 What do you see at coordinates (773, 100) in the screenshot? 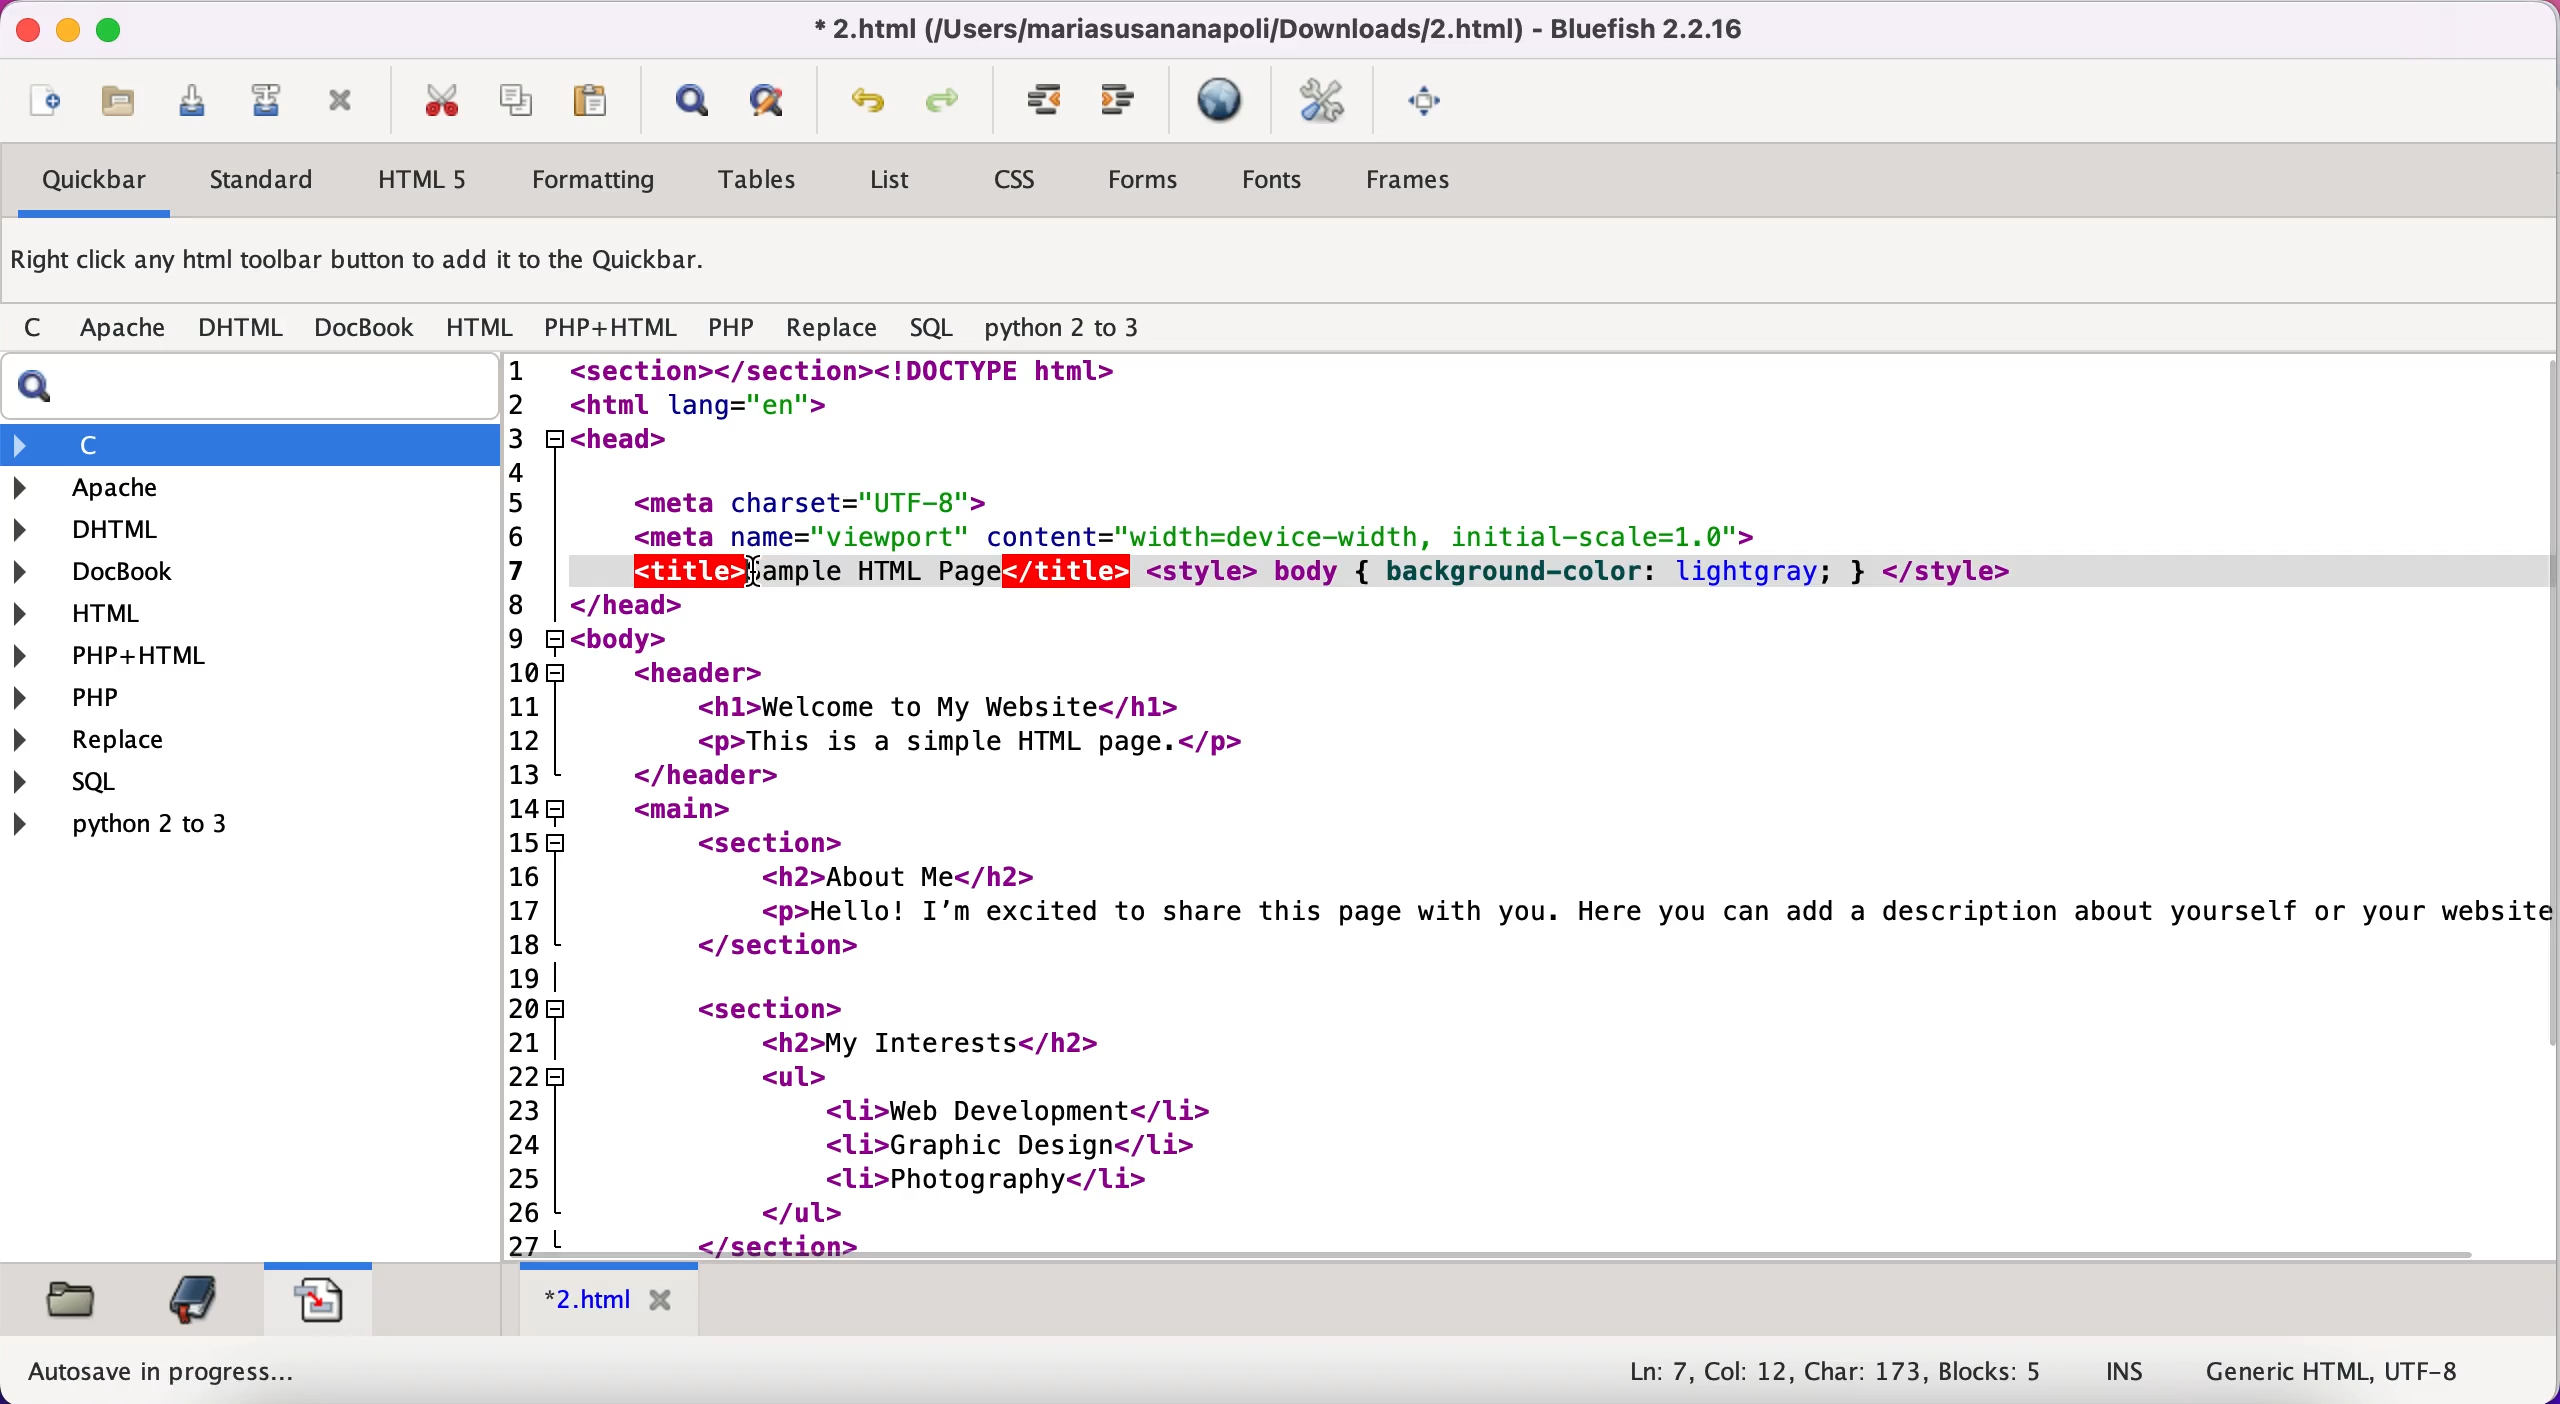
I see `advanced find and replace` at bounding box center [773, 100].